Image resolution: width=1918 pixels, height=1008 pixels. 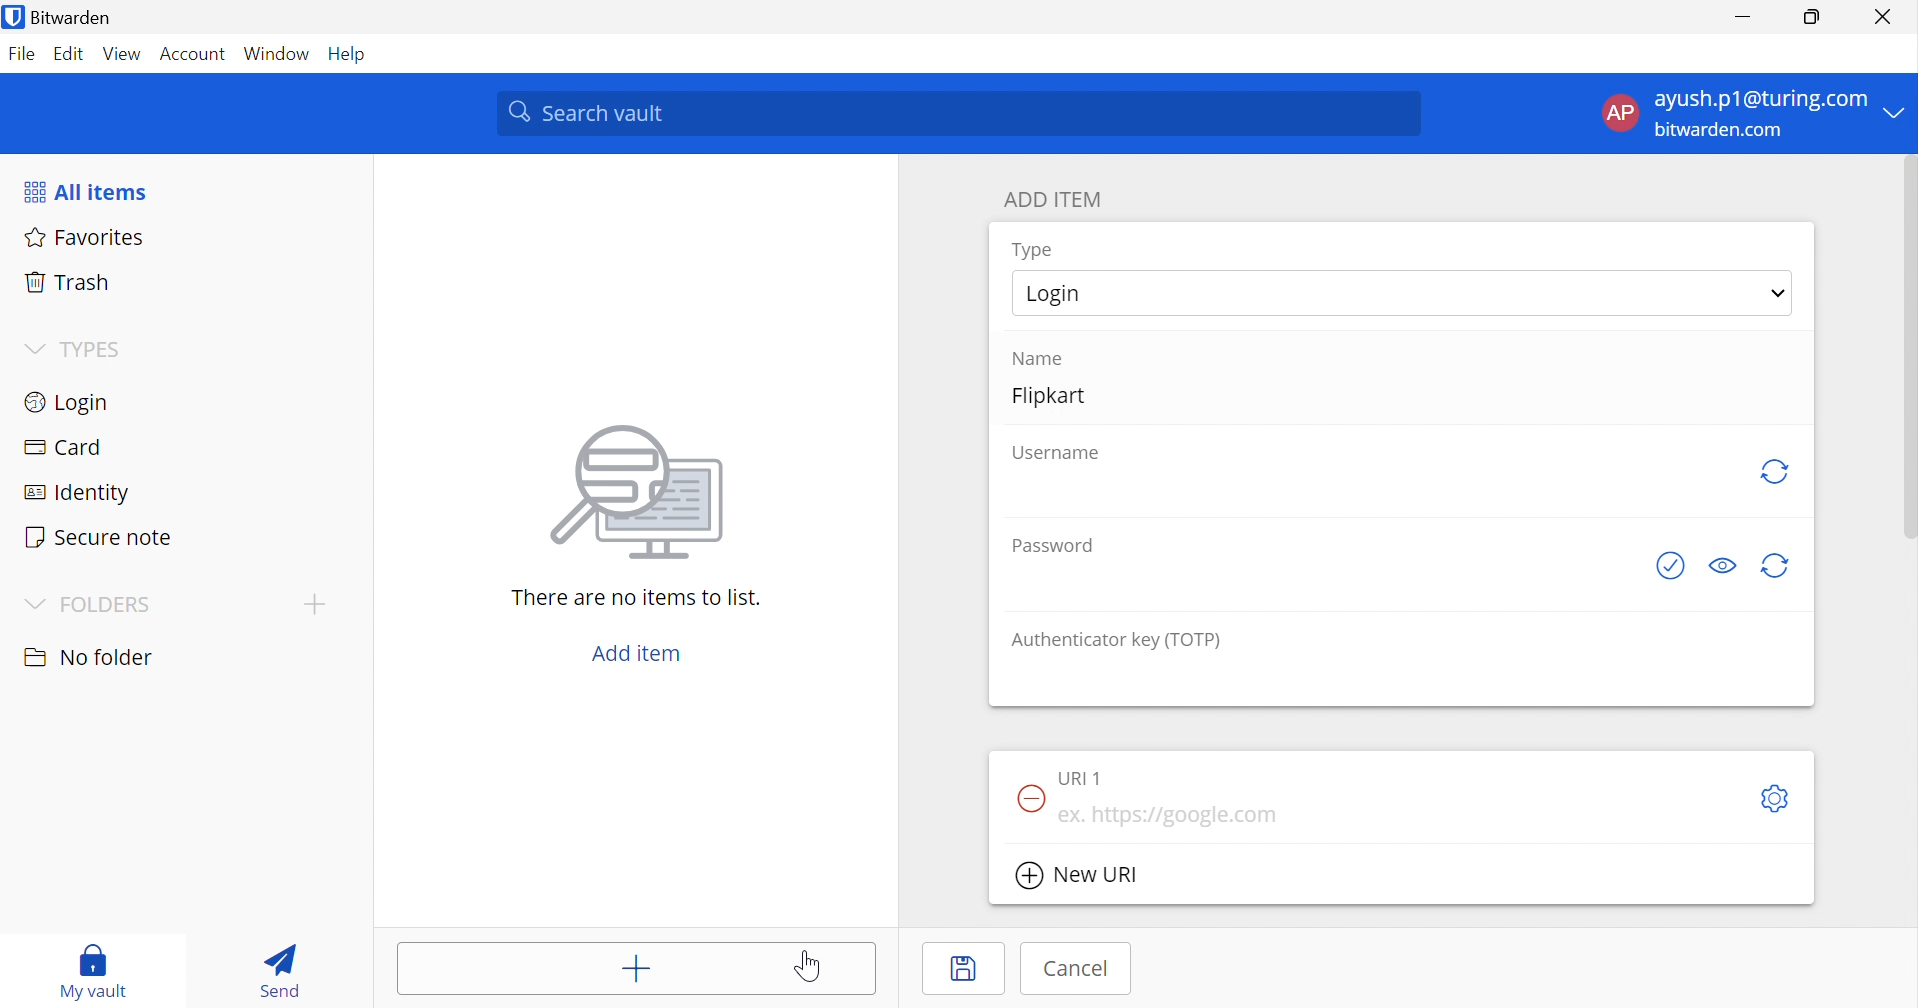 What do you see at coordinates (89, 191) in the screenshot?
I see `All items` at bounding box center [89, 191].